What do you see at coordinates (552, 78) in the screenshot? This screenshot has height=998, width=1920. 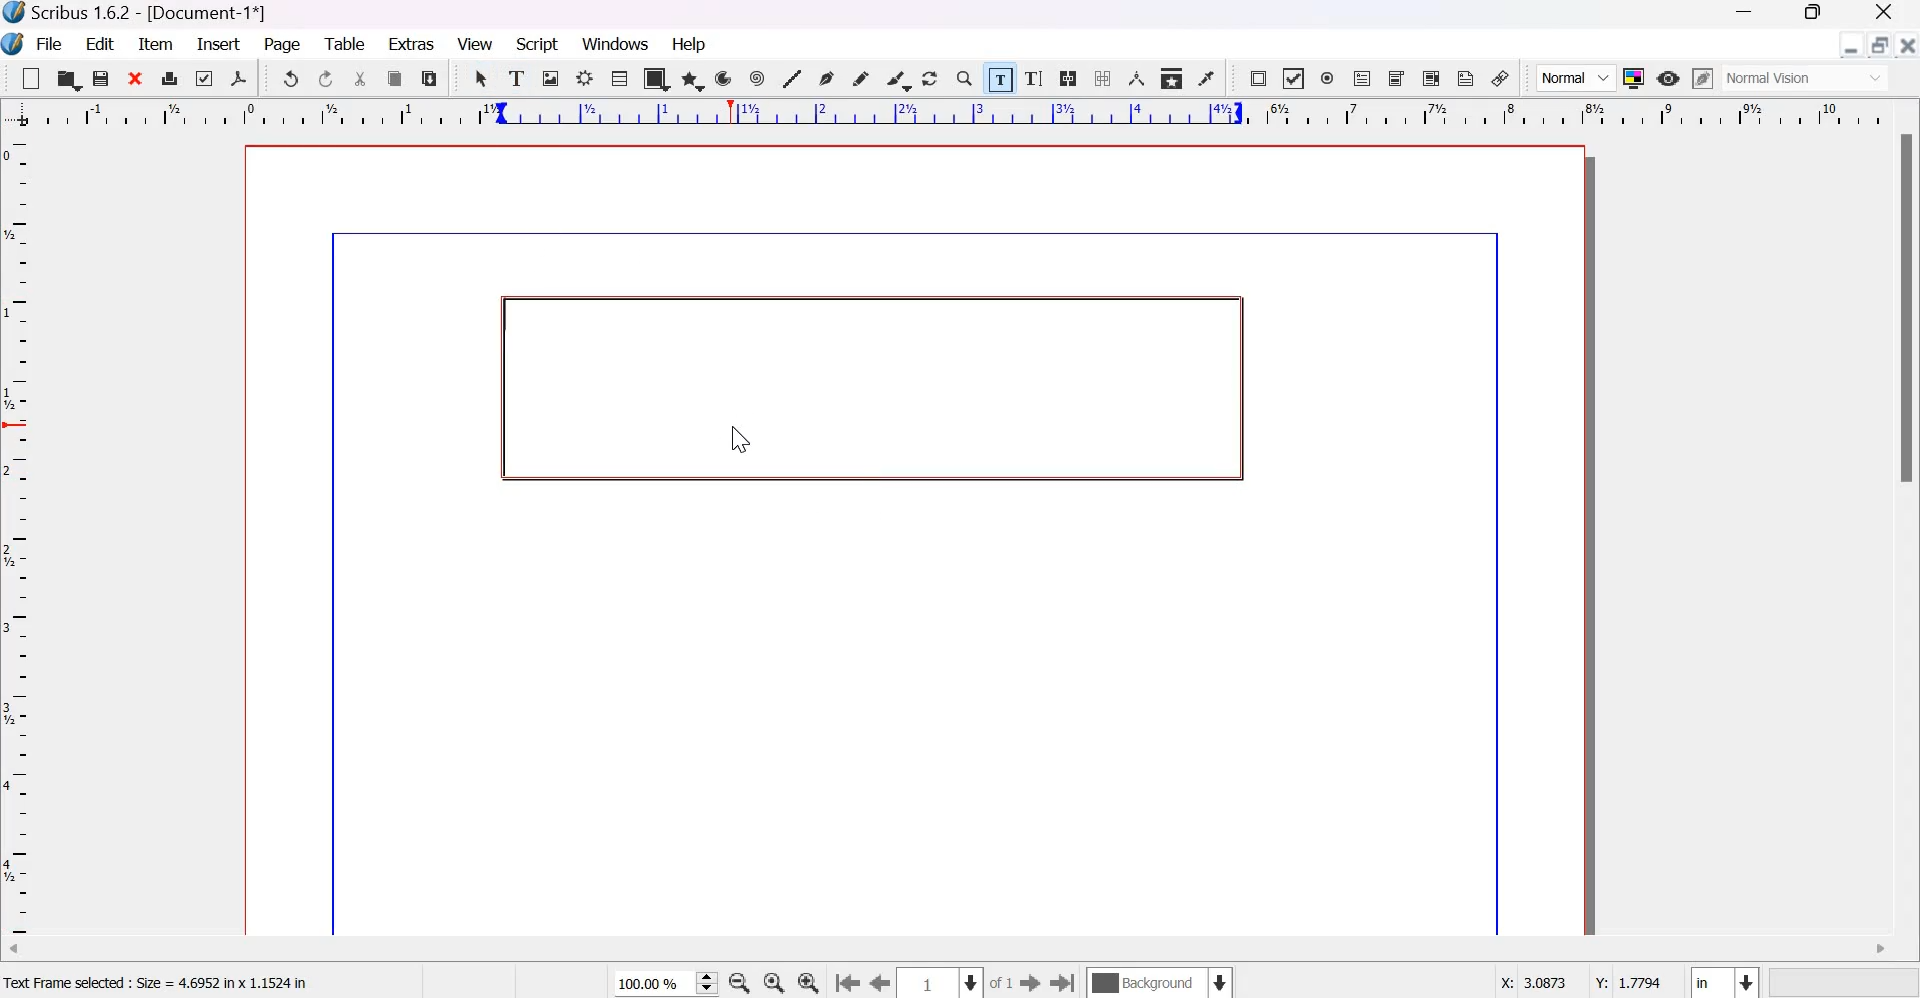 I see `image render` at bounding box center [552, 78].